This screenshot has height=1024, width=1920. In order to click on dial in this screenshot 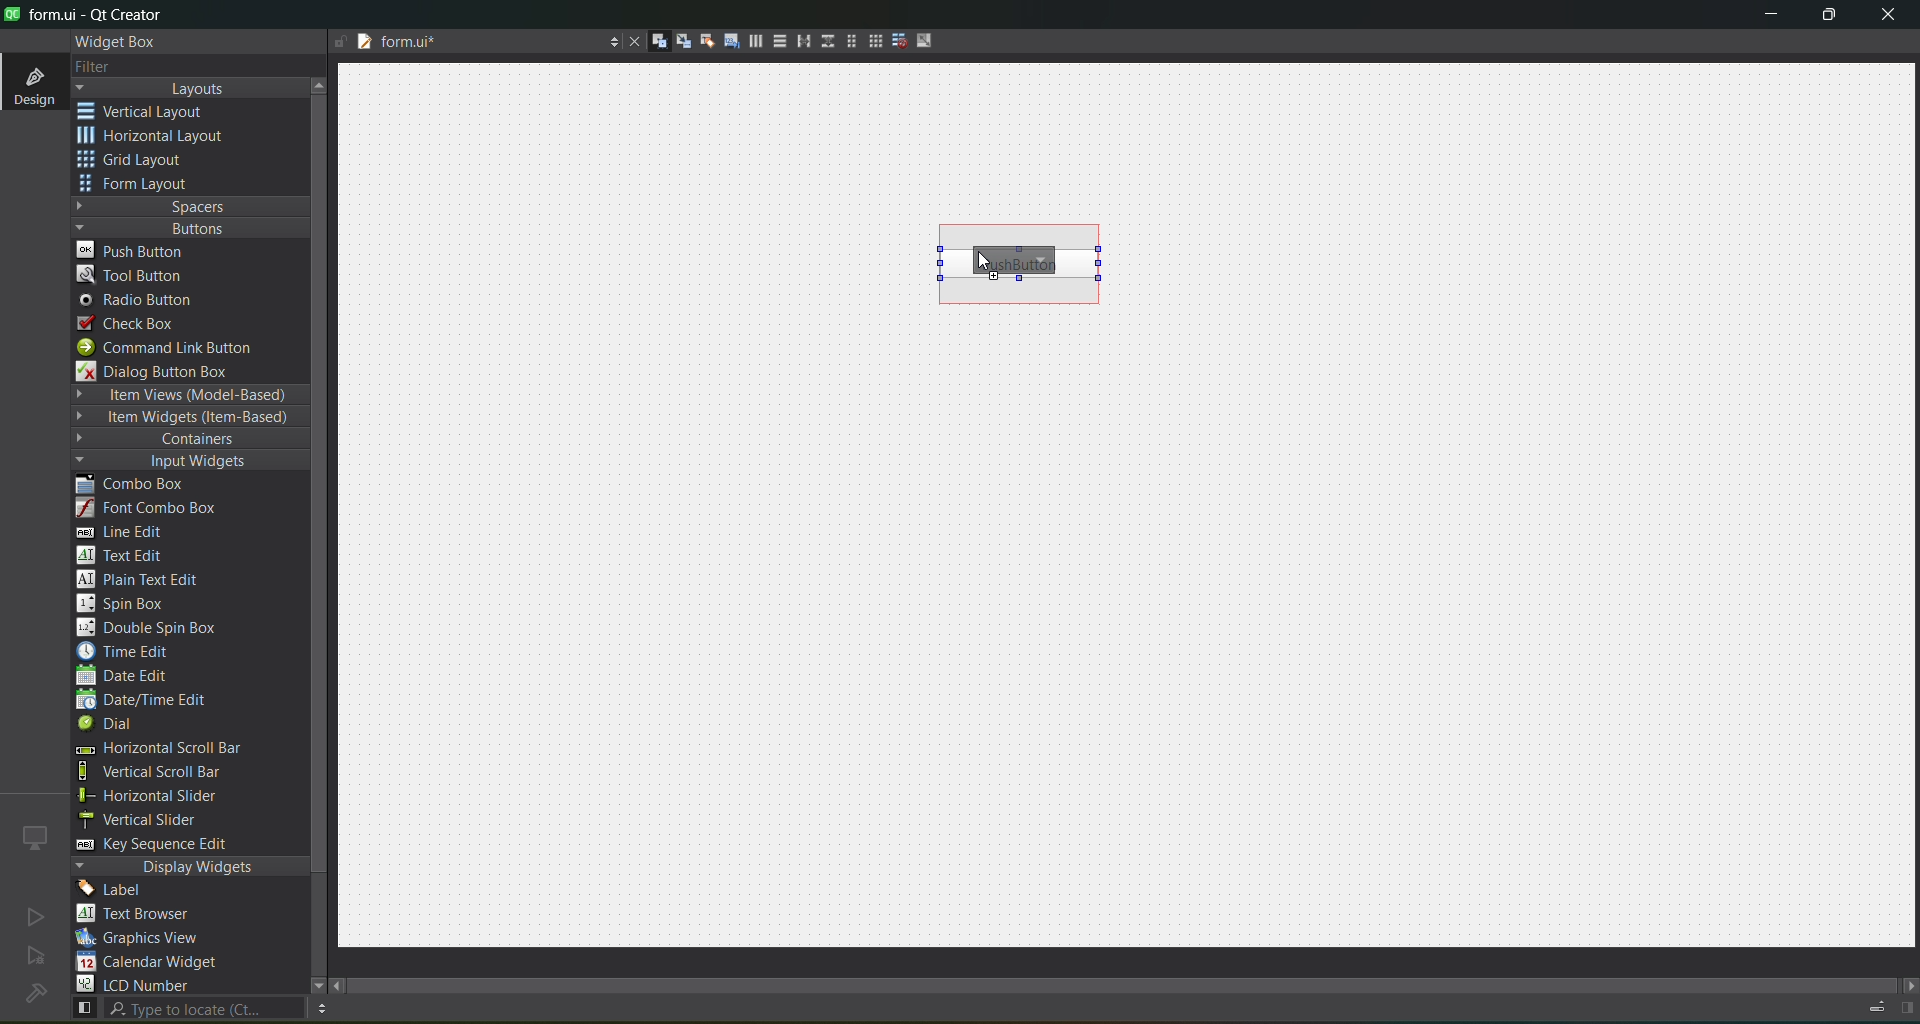, I will do `click(112, 726)`.